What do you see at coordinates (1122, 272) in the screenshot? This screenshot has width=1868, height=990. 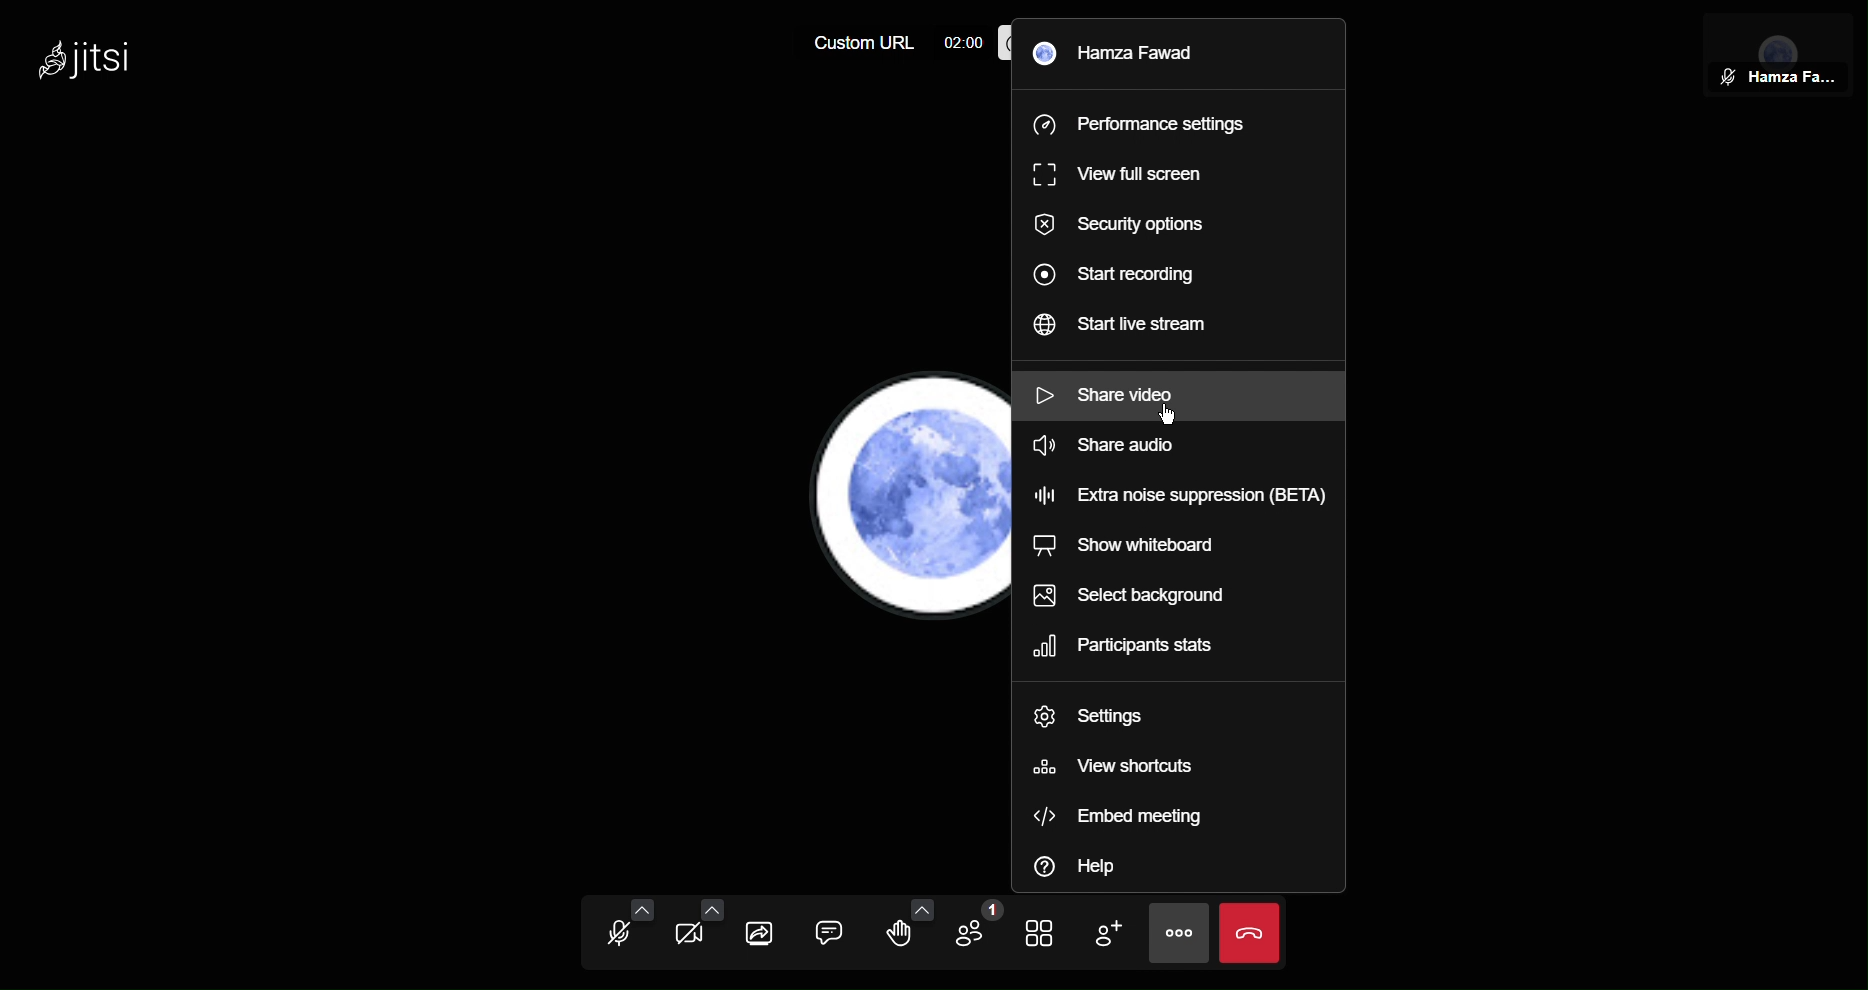 I see `Start recording` at bounding box center [1122, 272].